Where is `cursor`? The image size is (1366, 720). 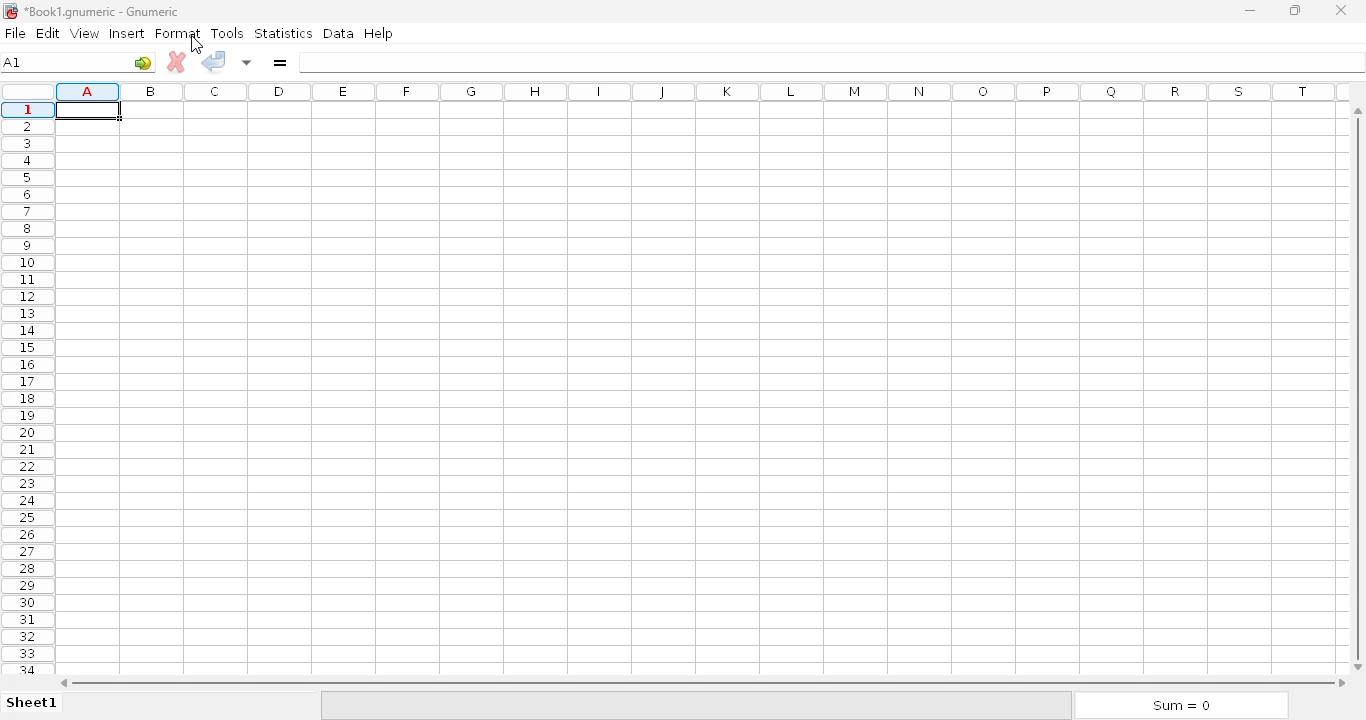
cursor is located at coordinates (196, 46).